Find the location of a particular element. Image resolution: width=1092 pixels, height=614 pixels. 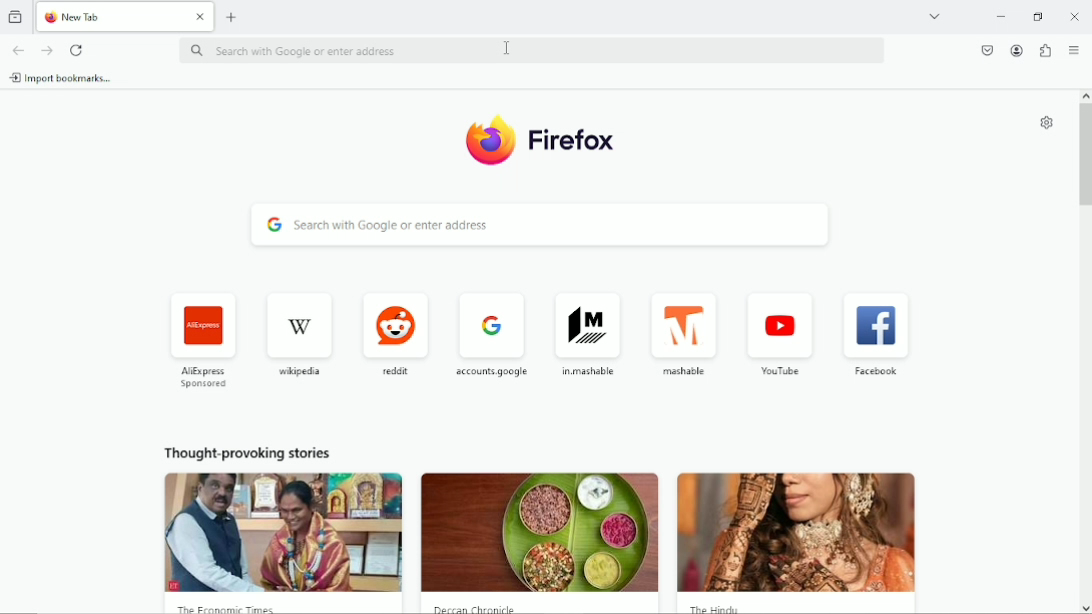

cursor is located at coordinates (506, 48).